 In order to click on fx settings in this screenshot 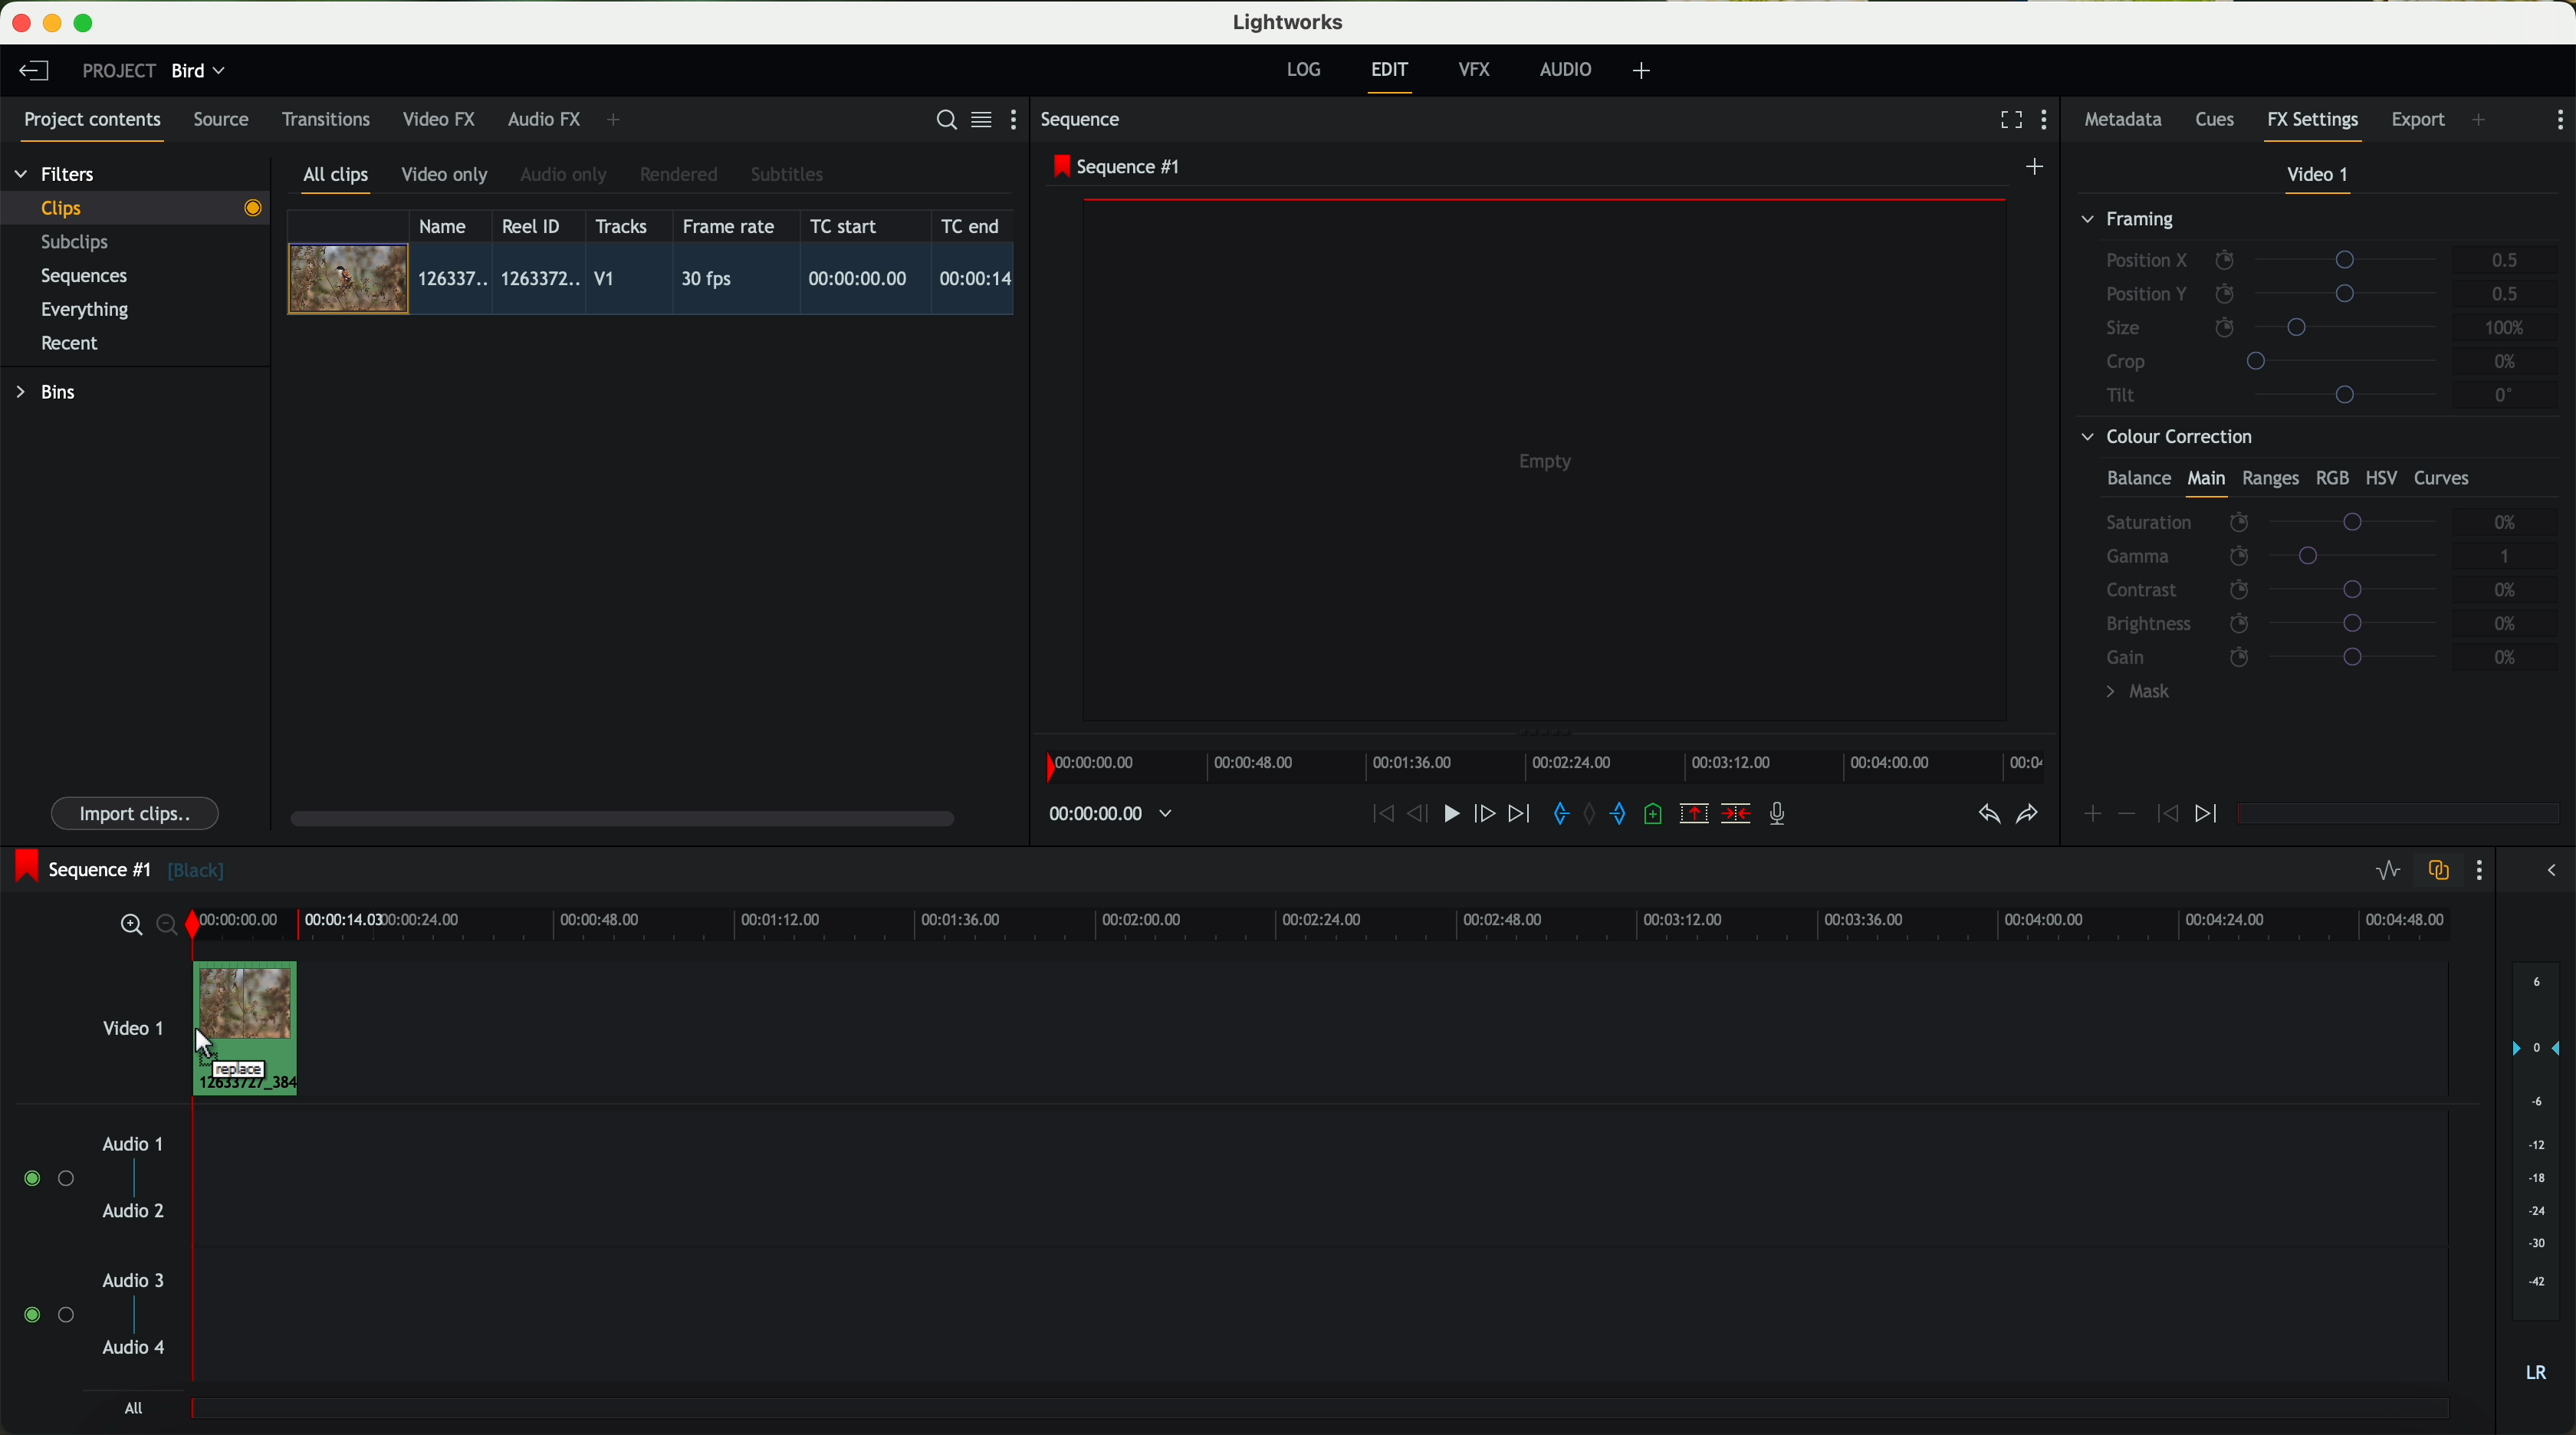, I will do `click(2312, 126)`.